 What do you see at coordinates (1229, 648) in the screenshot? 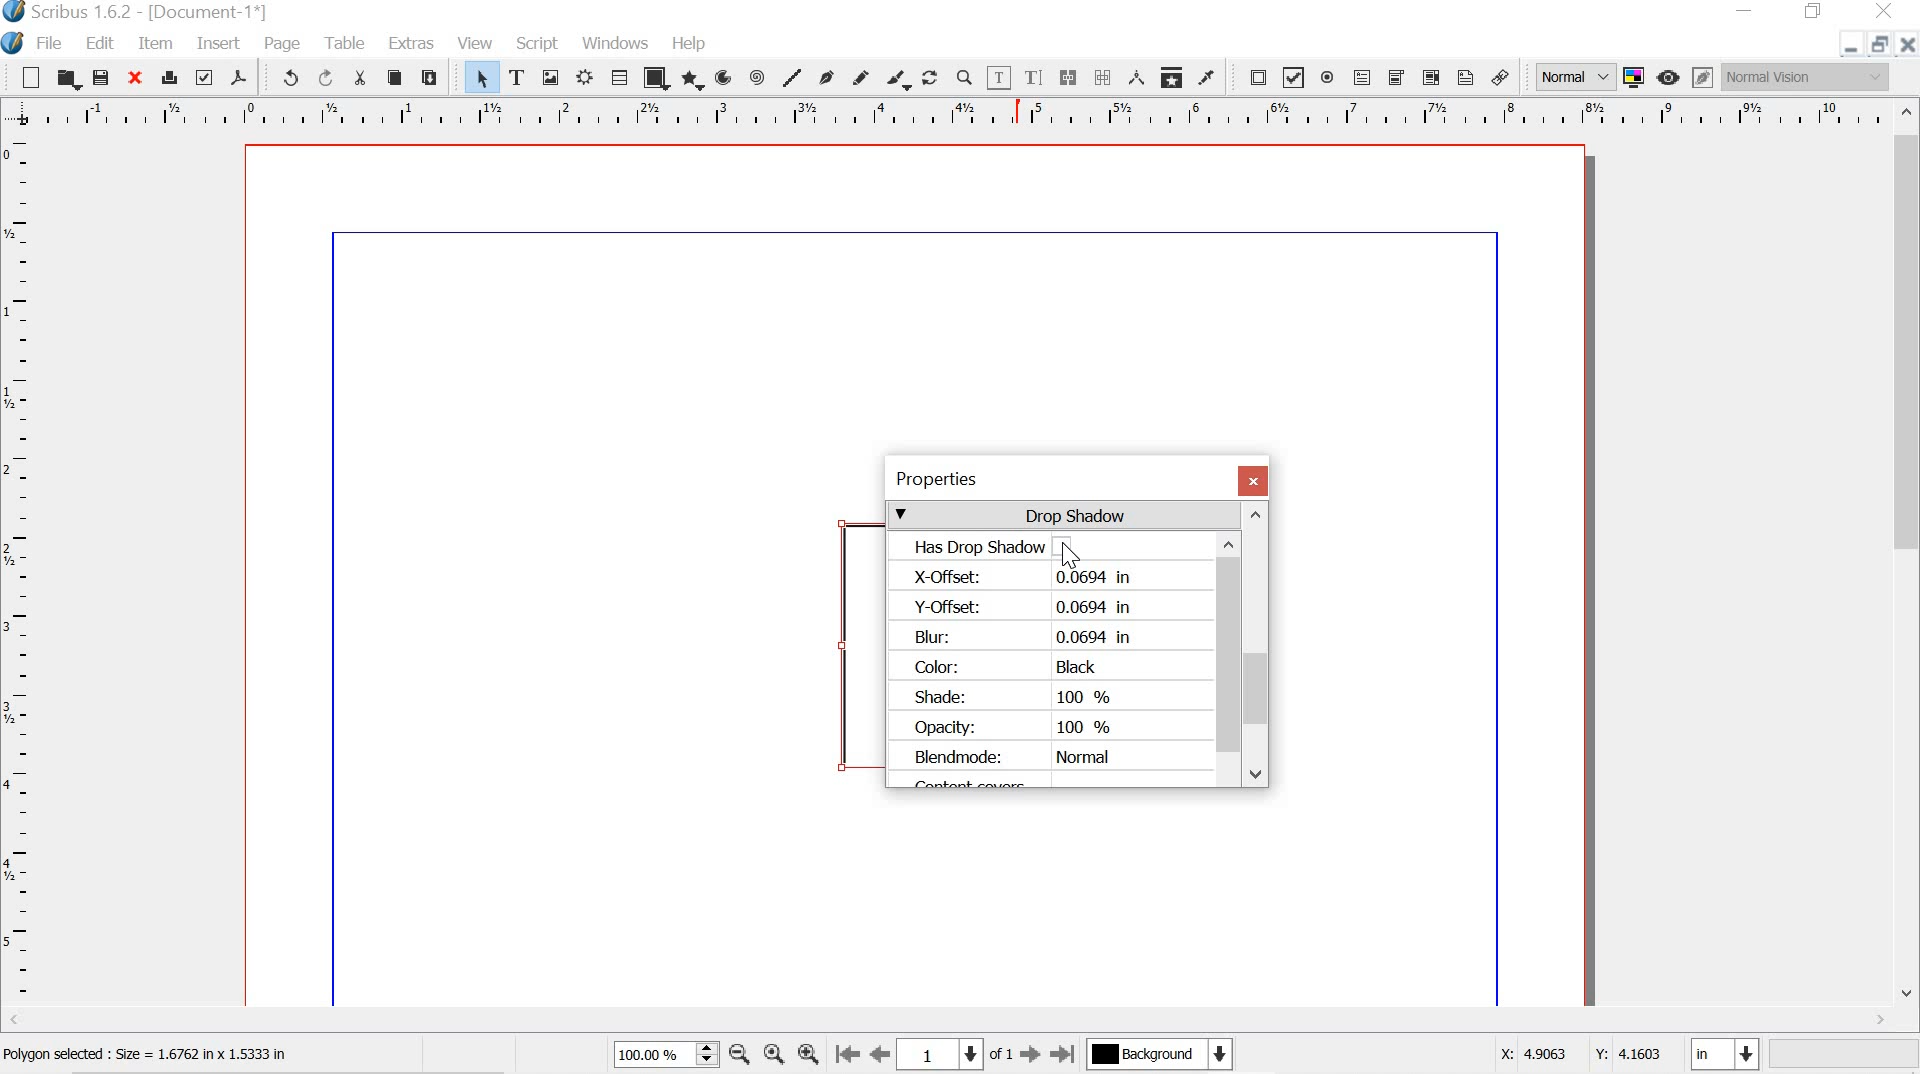
I see `scrollbar` at bounding box center [1229, 648].